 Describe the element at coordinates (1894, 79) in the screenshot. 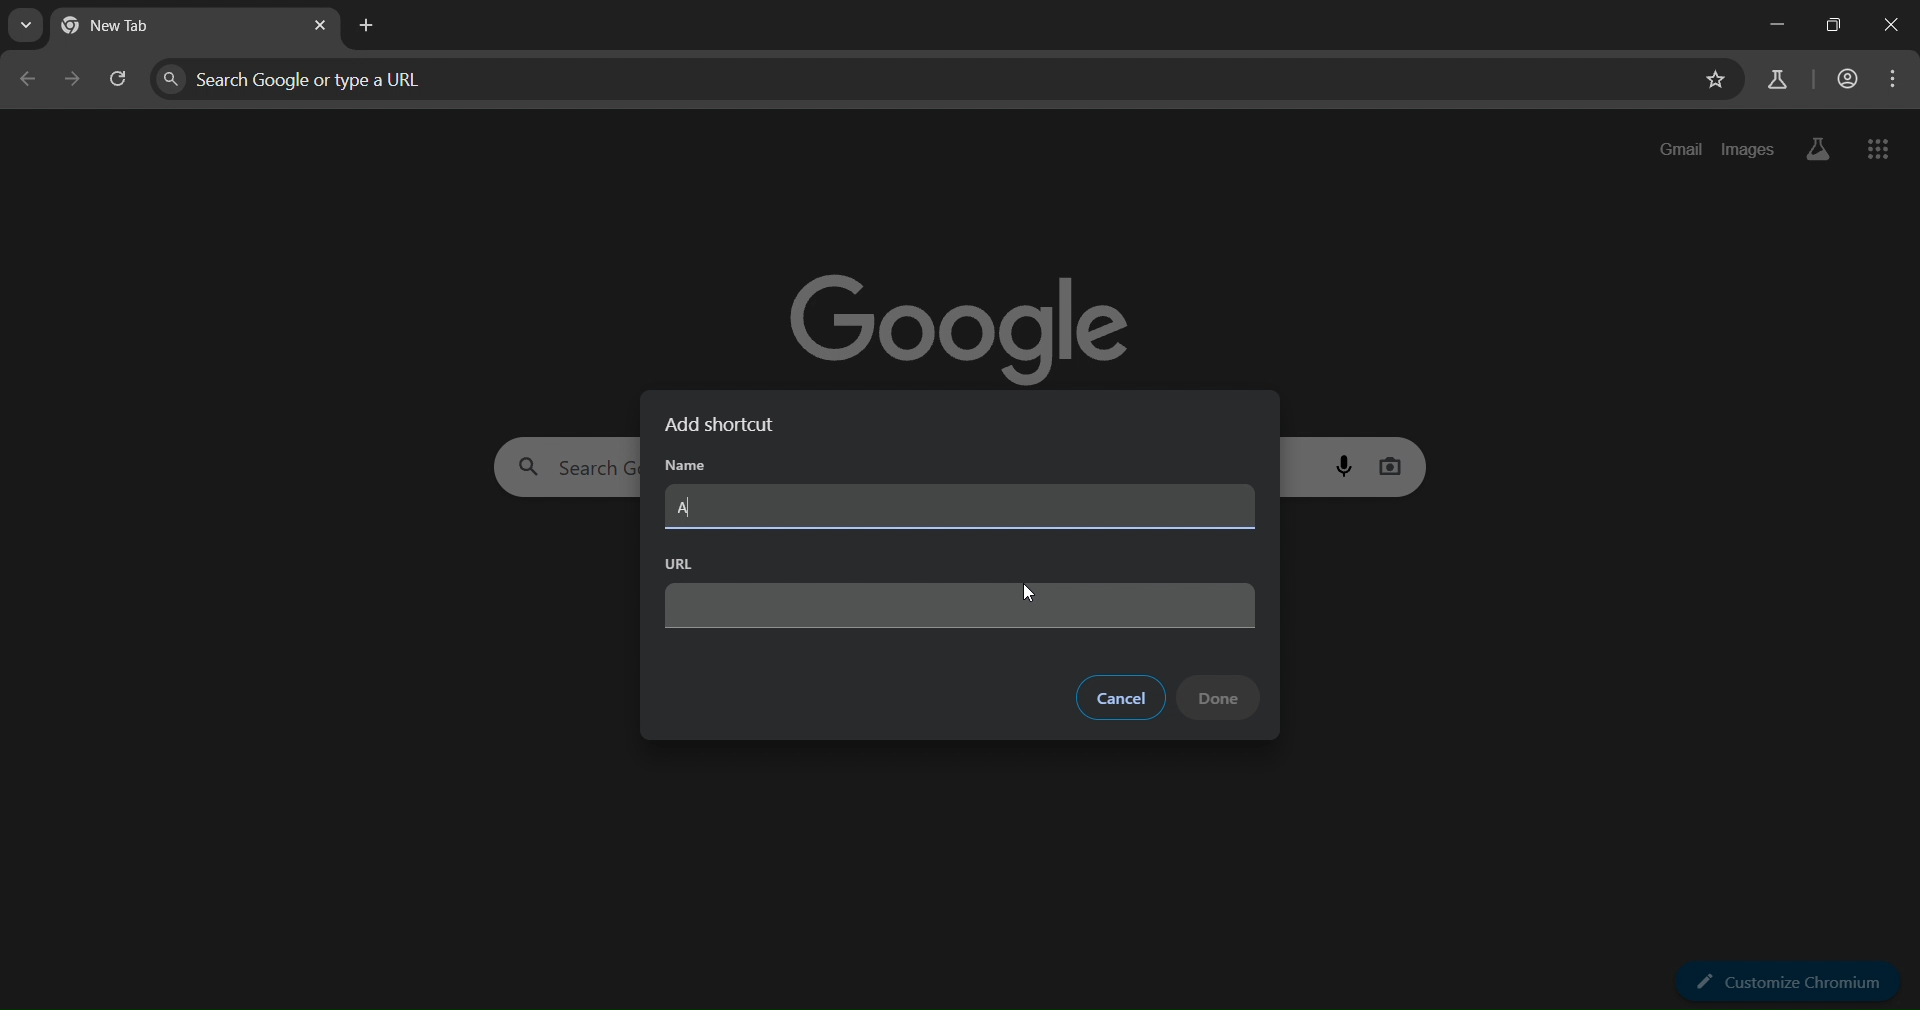

I see `menu` at that location.